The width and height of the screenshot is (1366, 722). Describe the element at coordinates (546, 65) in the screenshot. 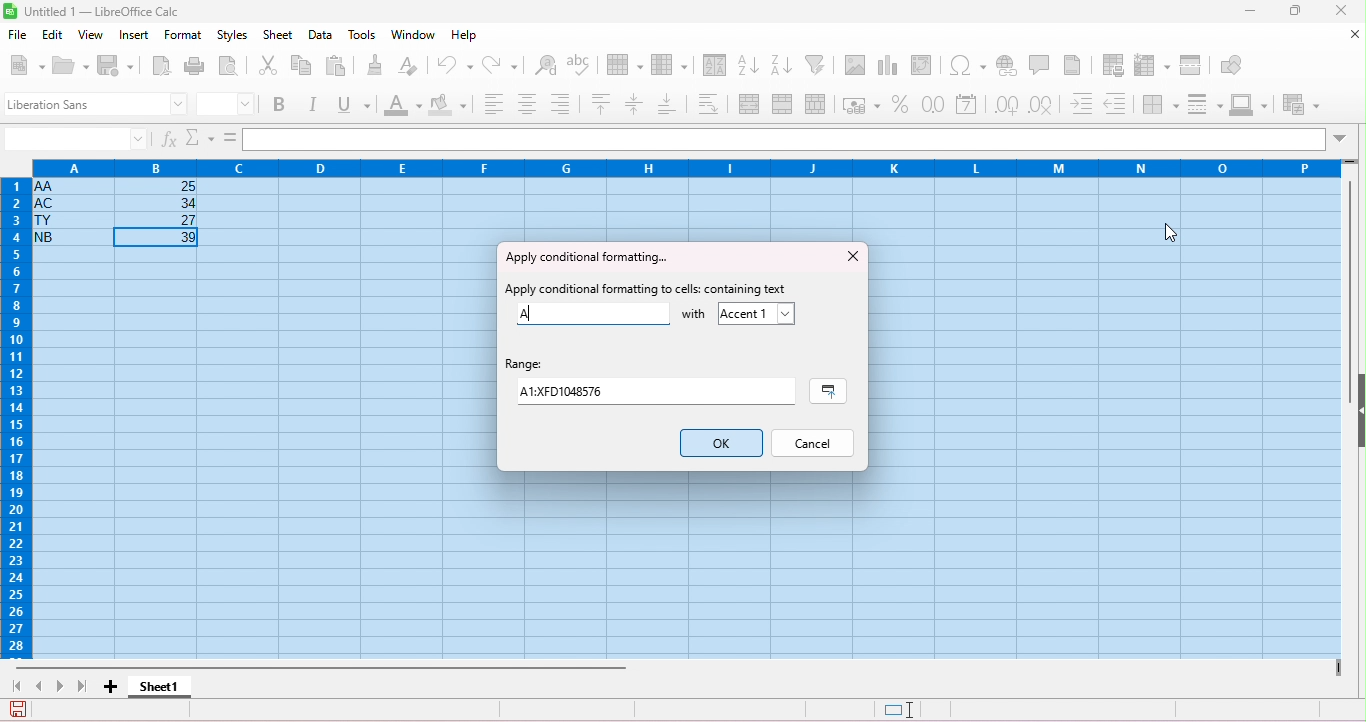

I see `find and replace` at that location.